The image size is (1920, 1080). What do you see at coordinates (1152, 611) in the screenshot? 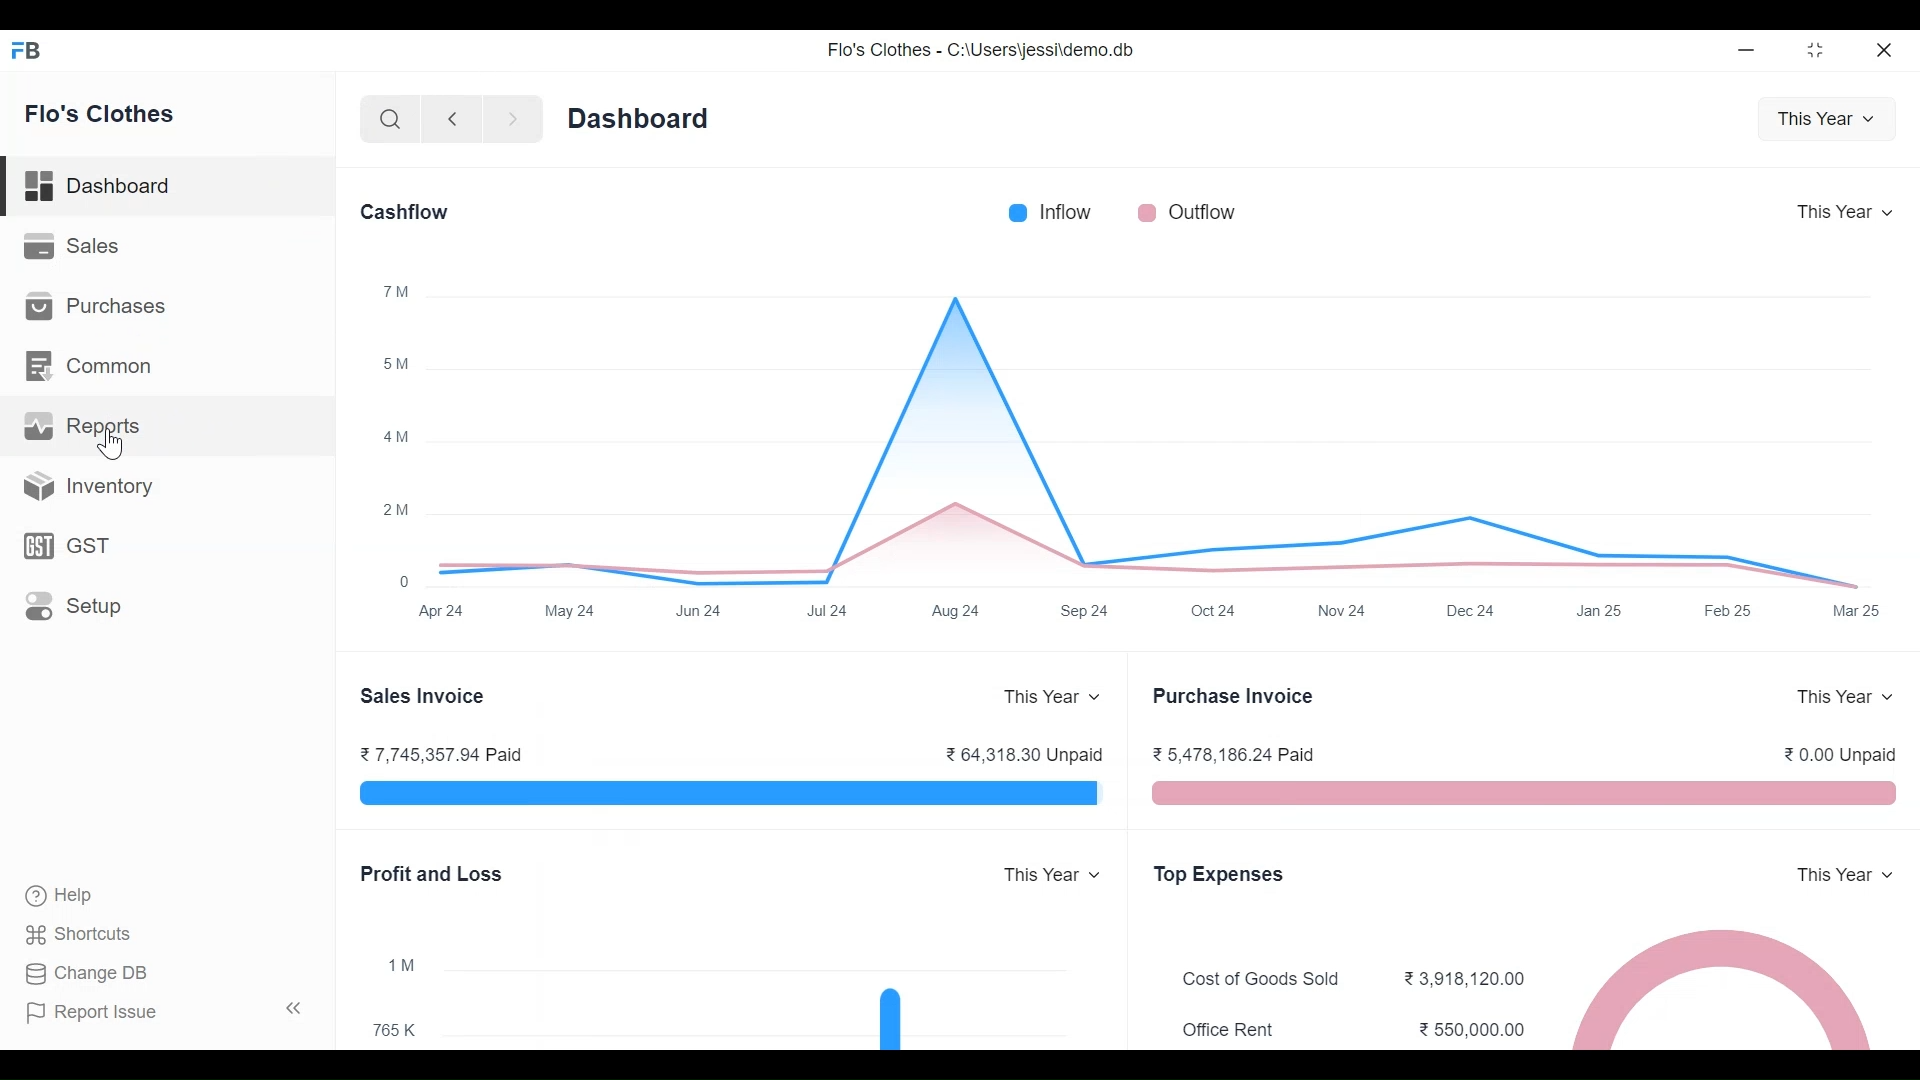
I see `Apr24 May 24 Jun 24 Jul 24 Aug 24 Sep24 Oct24 Nov 24 Dec 24 Jan 25 Feb25 Mar 25` at bounding box center [1152, 611].